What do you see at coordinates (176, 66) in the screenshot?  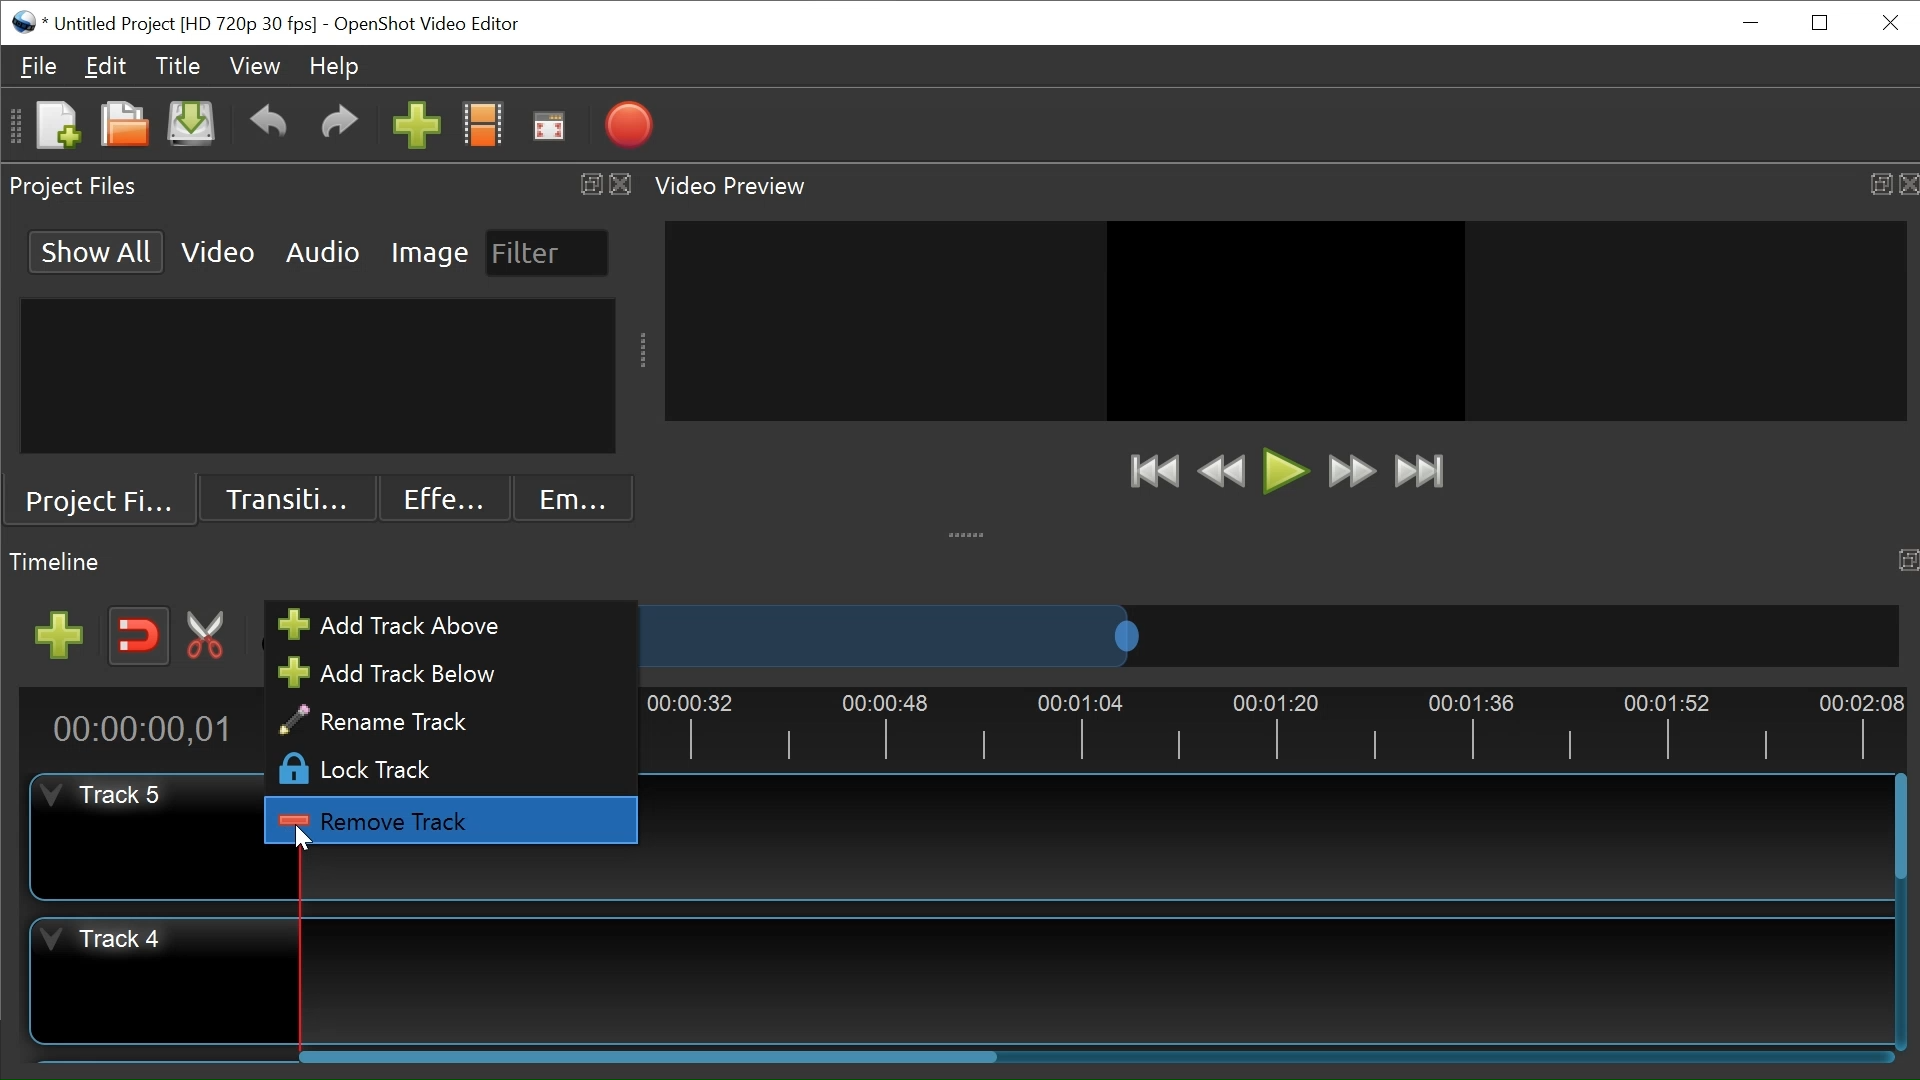 I see `Title` at bounding box center [176, 66].